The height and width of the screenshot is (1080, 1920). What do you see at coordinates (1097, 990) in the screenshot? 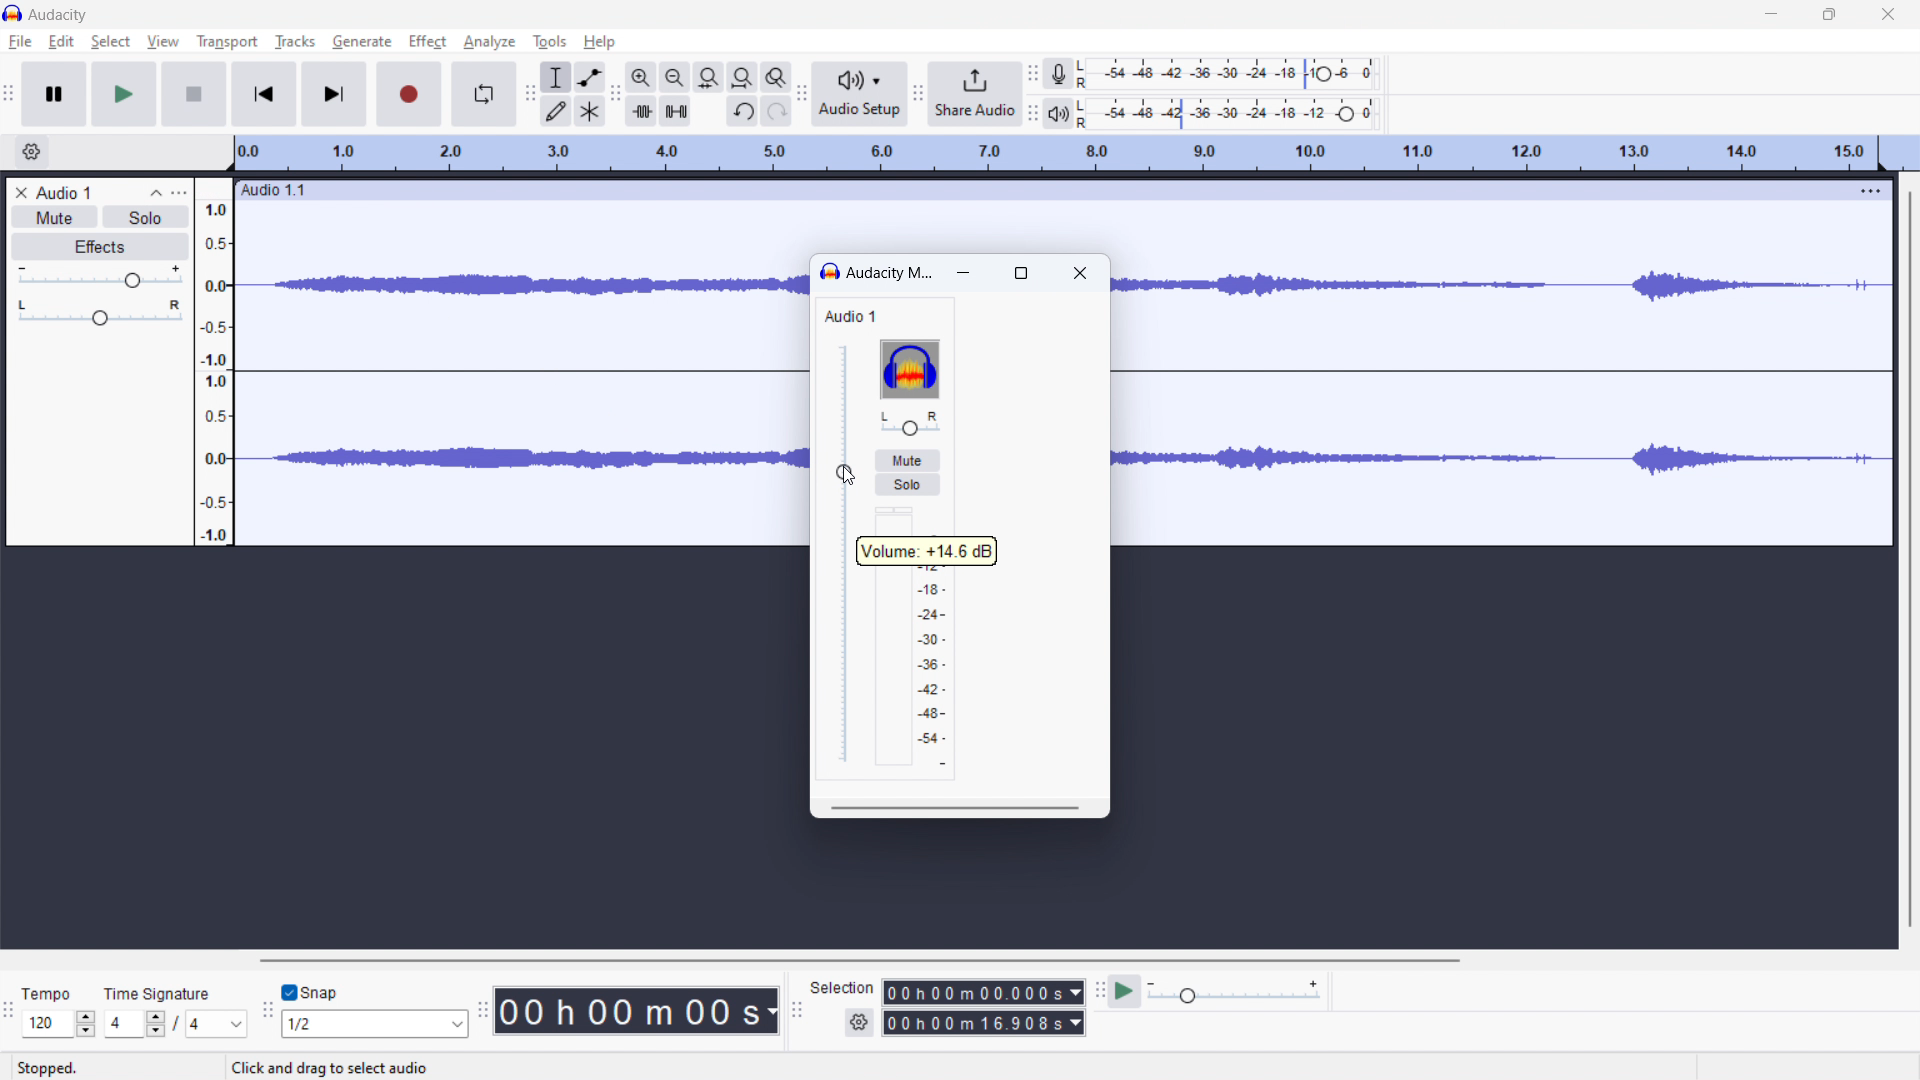
I see `play at speed toolbar` at bounding box center [1097, 990].